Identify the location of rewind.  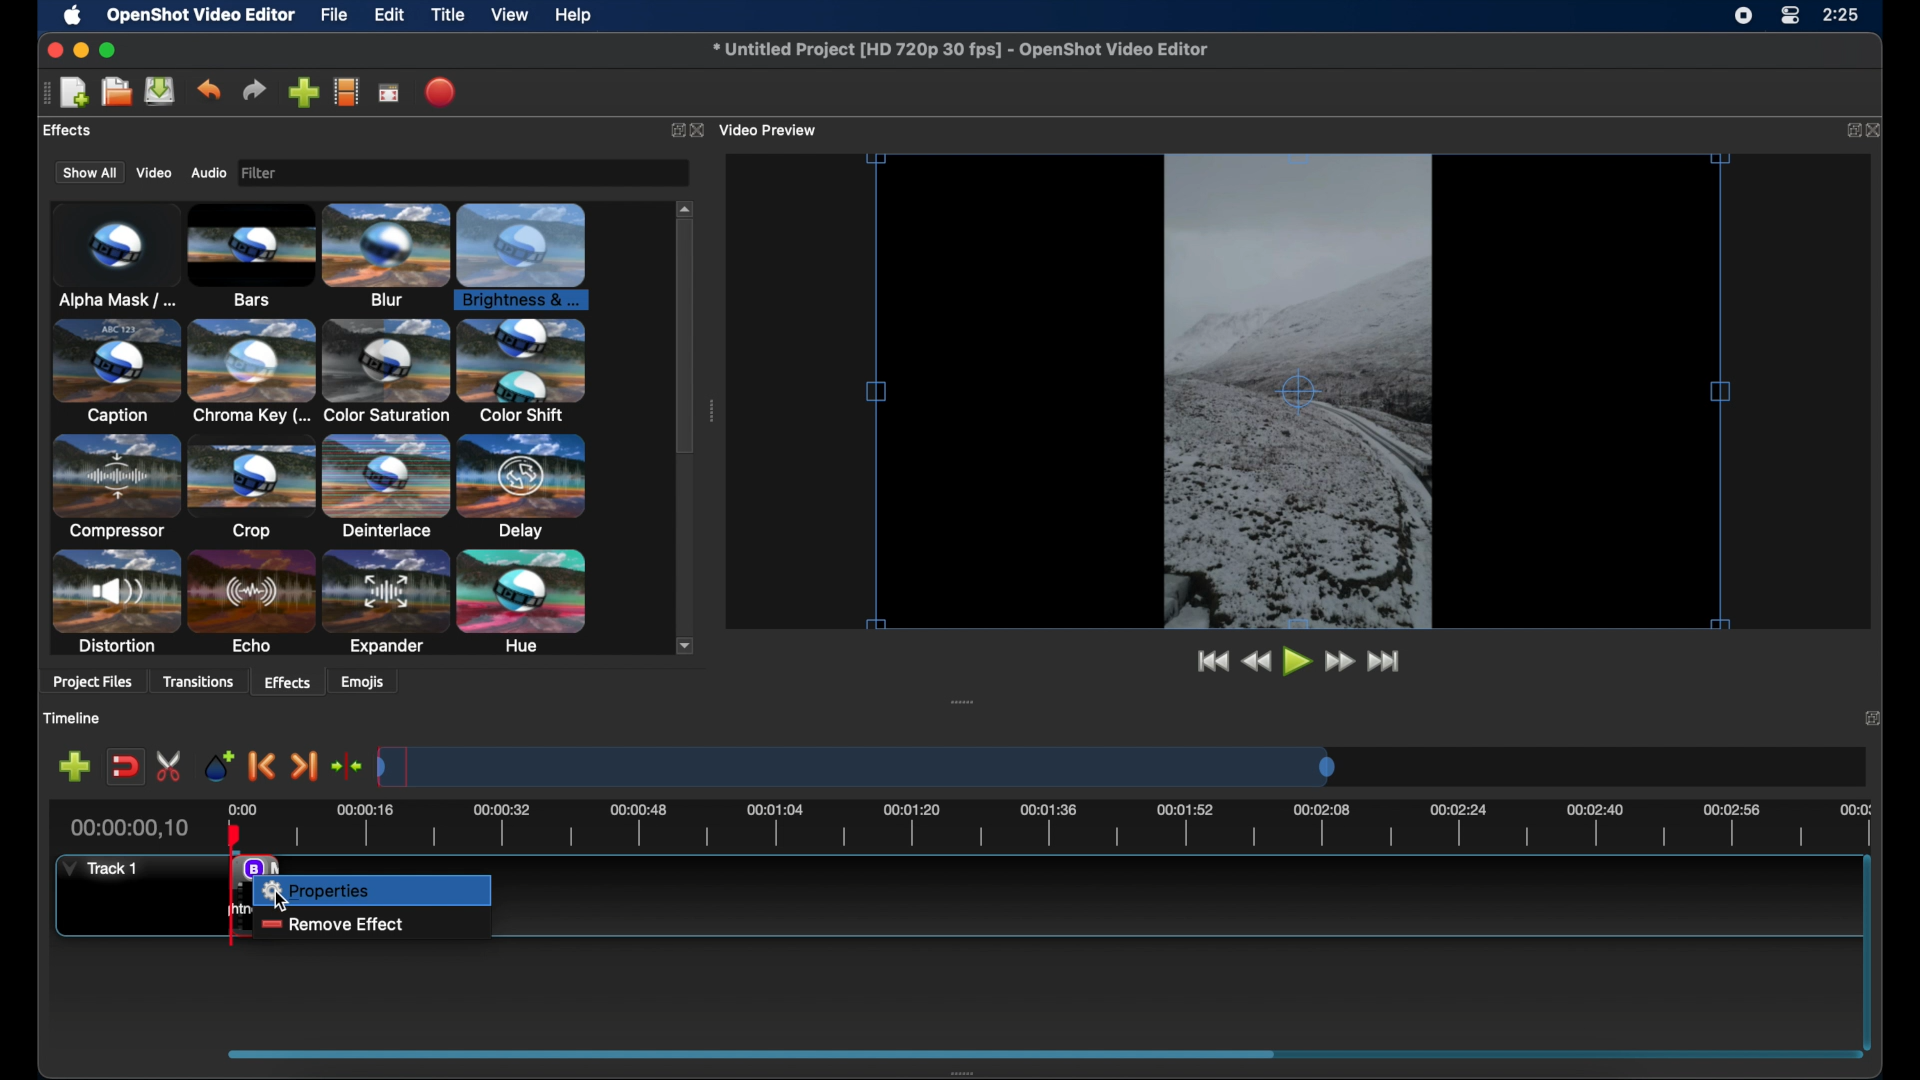
(1255, 661).